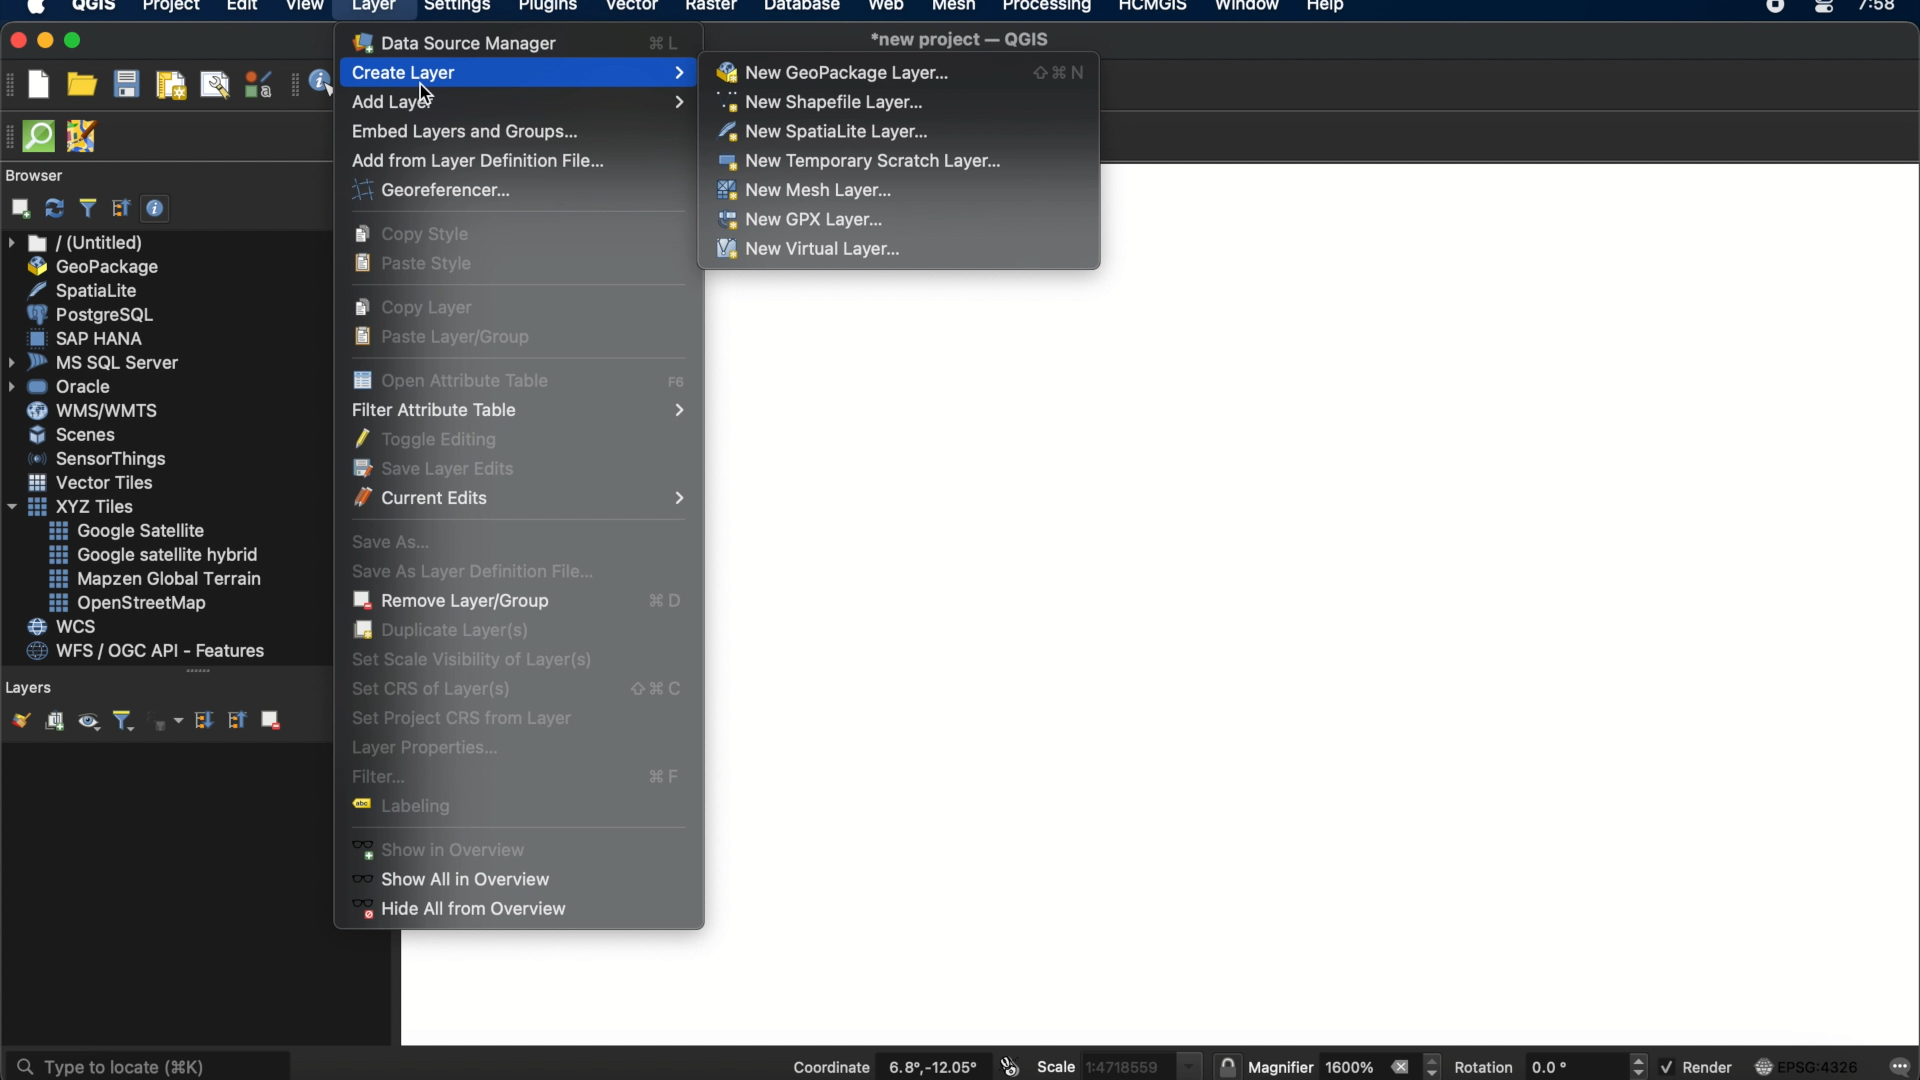 This screenshot has height=1080, width=1920. What do you see at coordinates (456, 9) in the screenshot?
I see `settings` at bounding box center [456, 9].